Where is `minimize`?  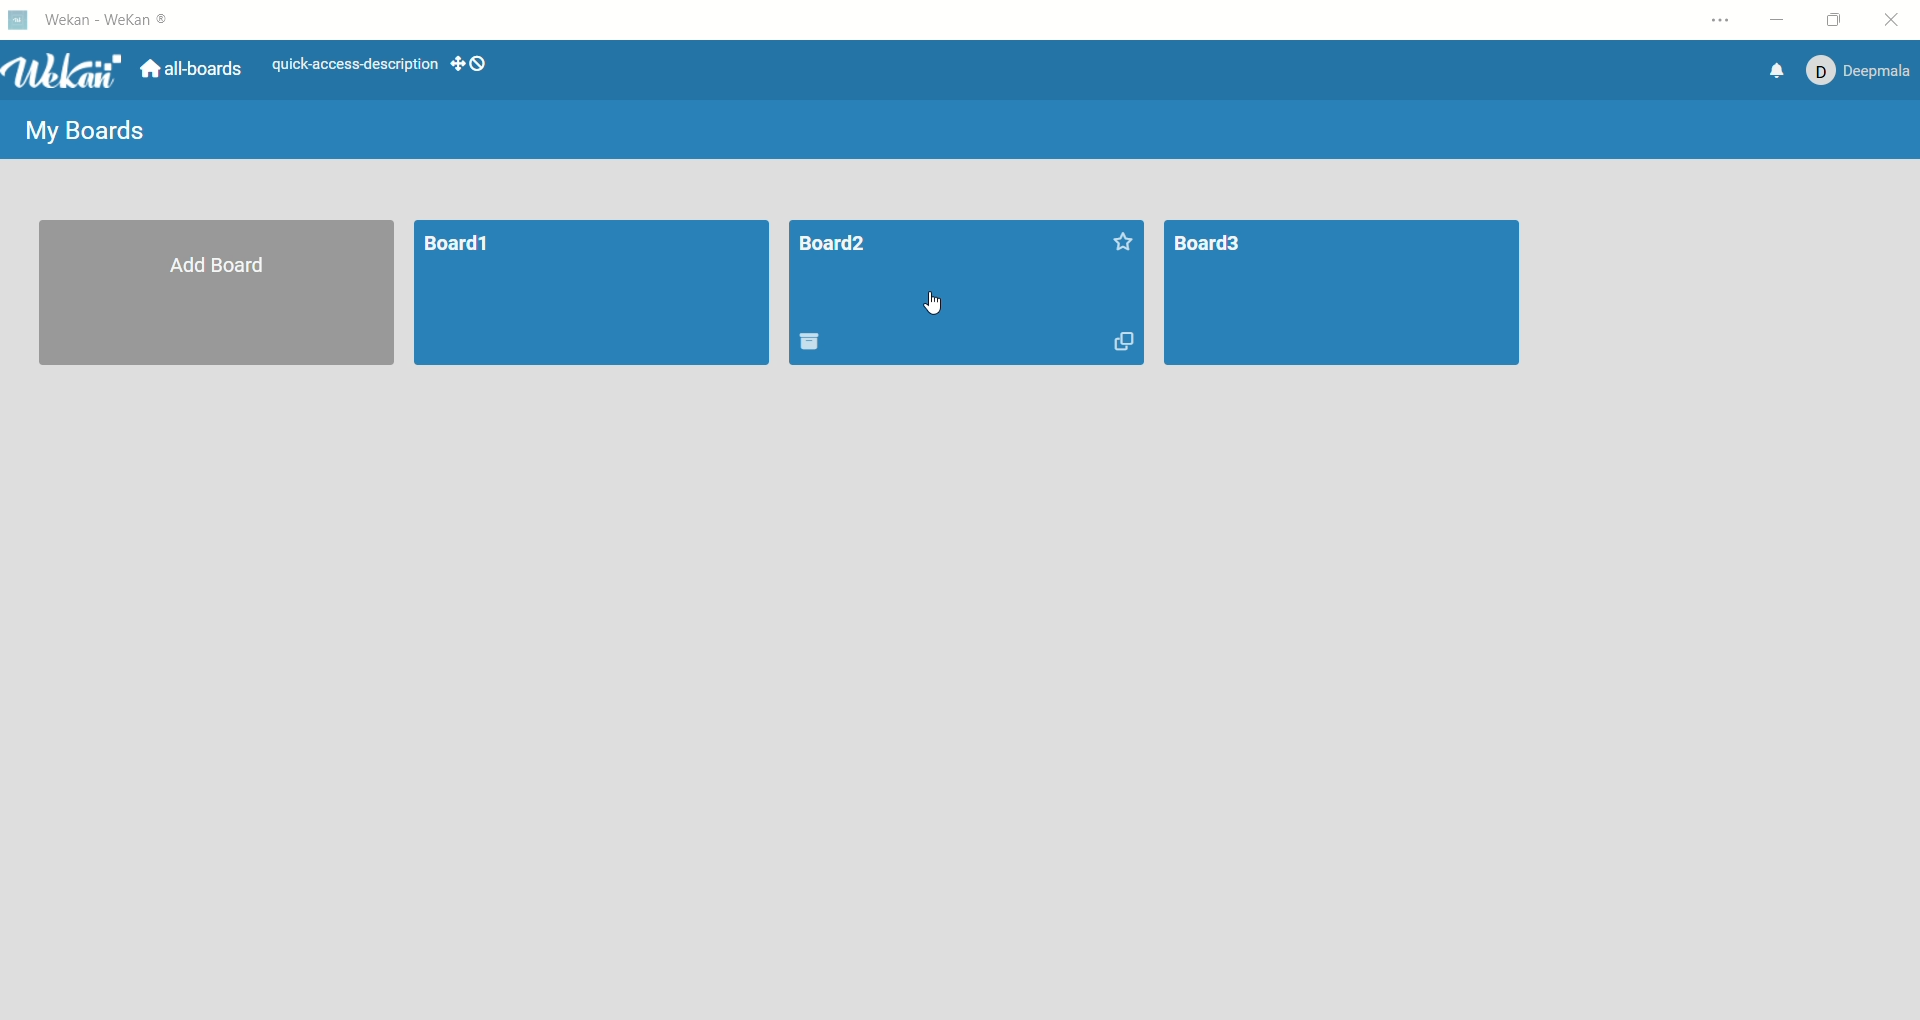 minimize is located at coordinates (1779, 23).